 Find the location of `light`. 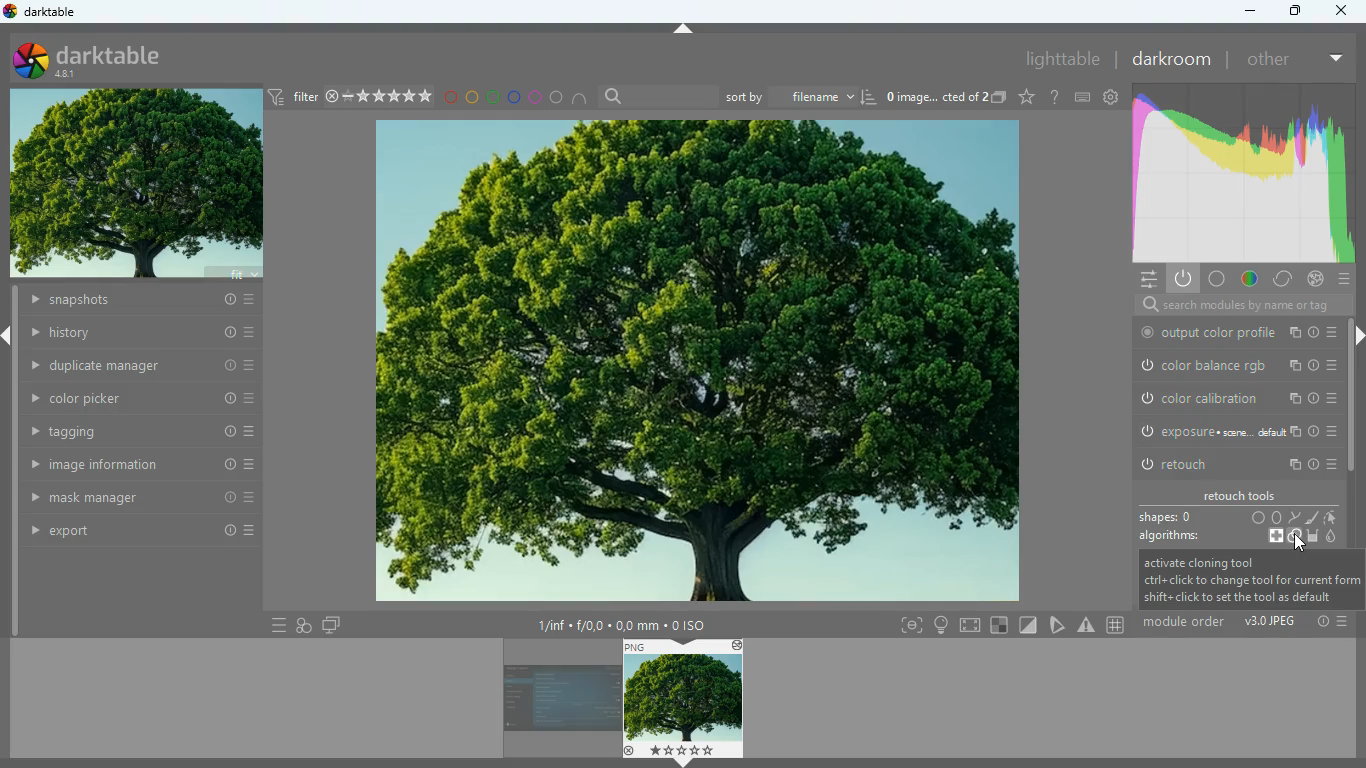

light is located at coordinates (940, 624).